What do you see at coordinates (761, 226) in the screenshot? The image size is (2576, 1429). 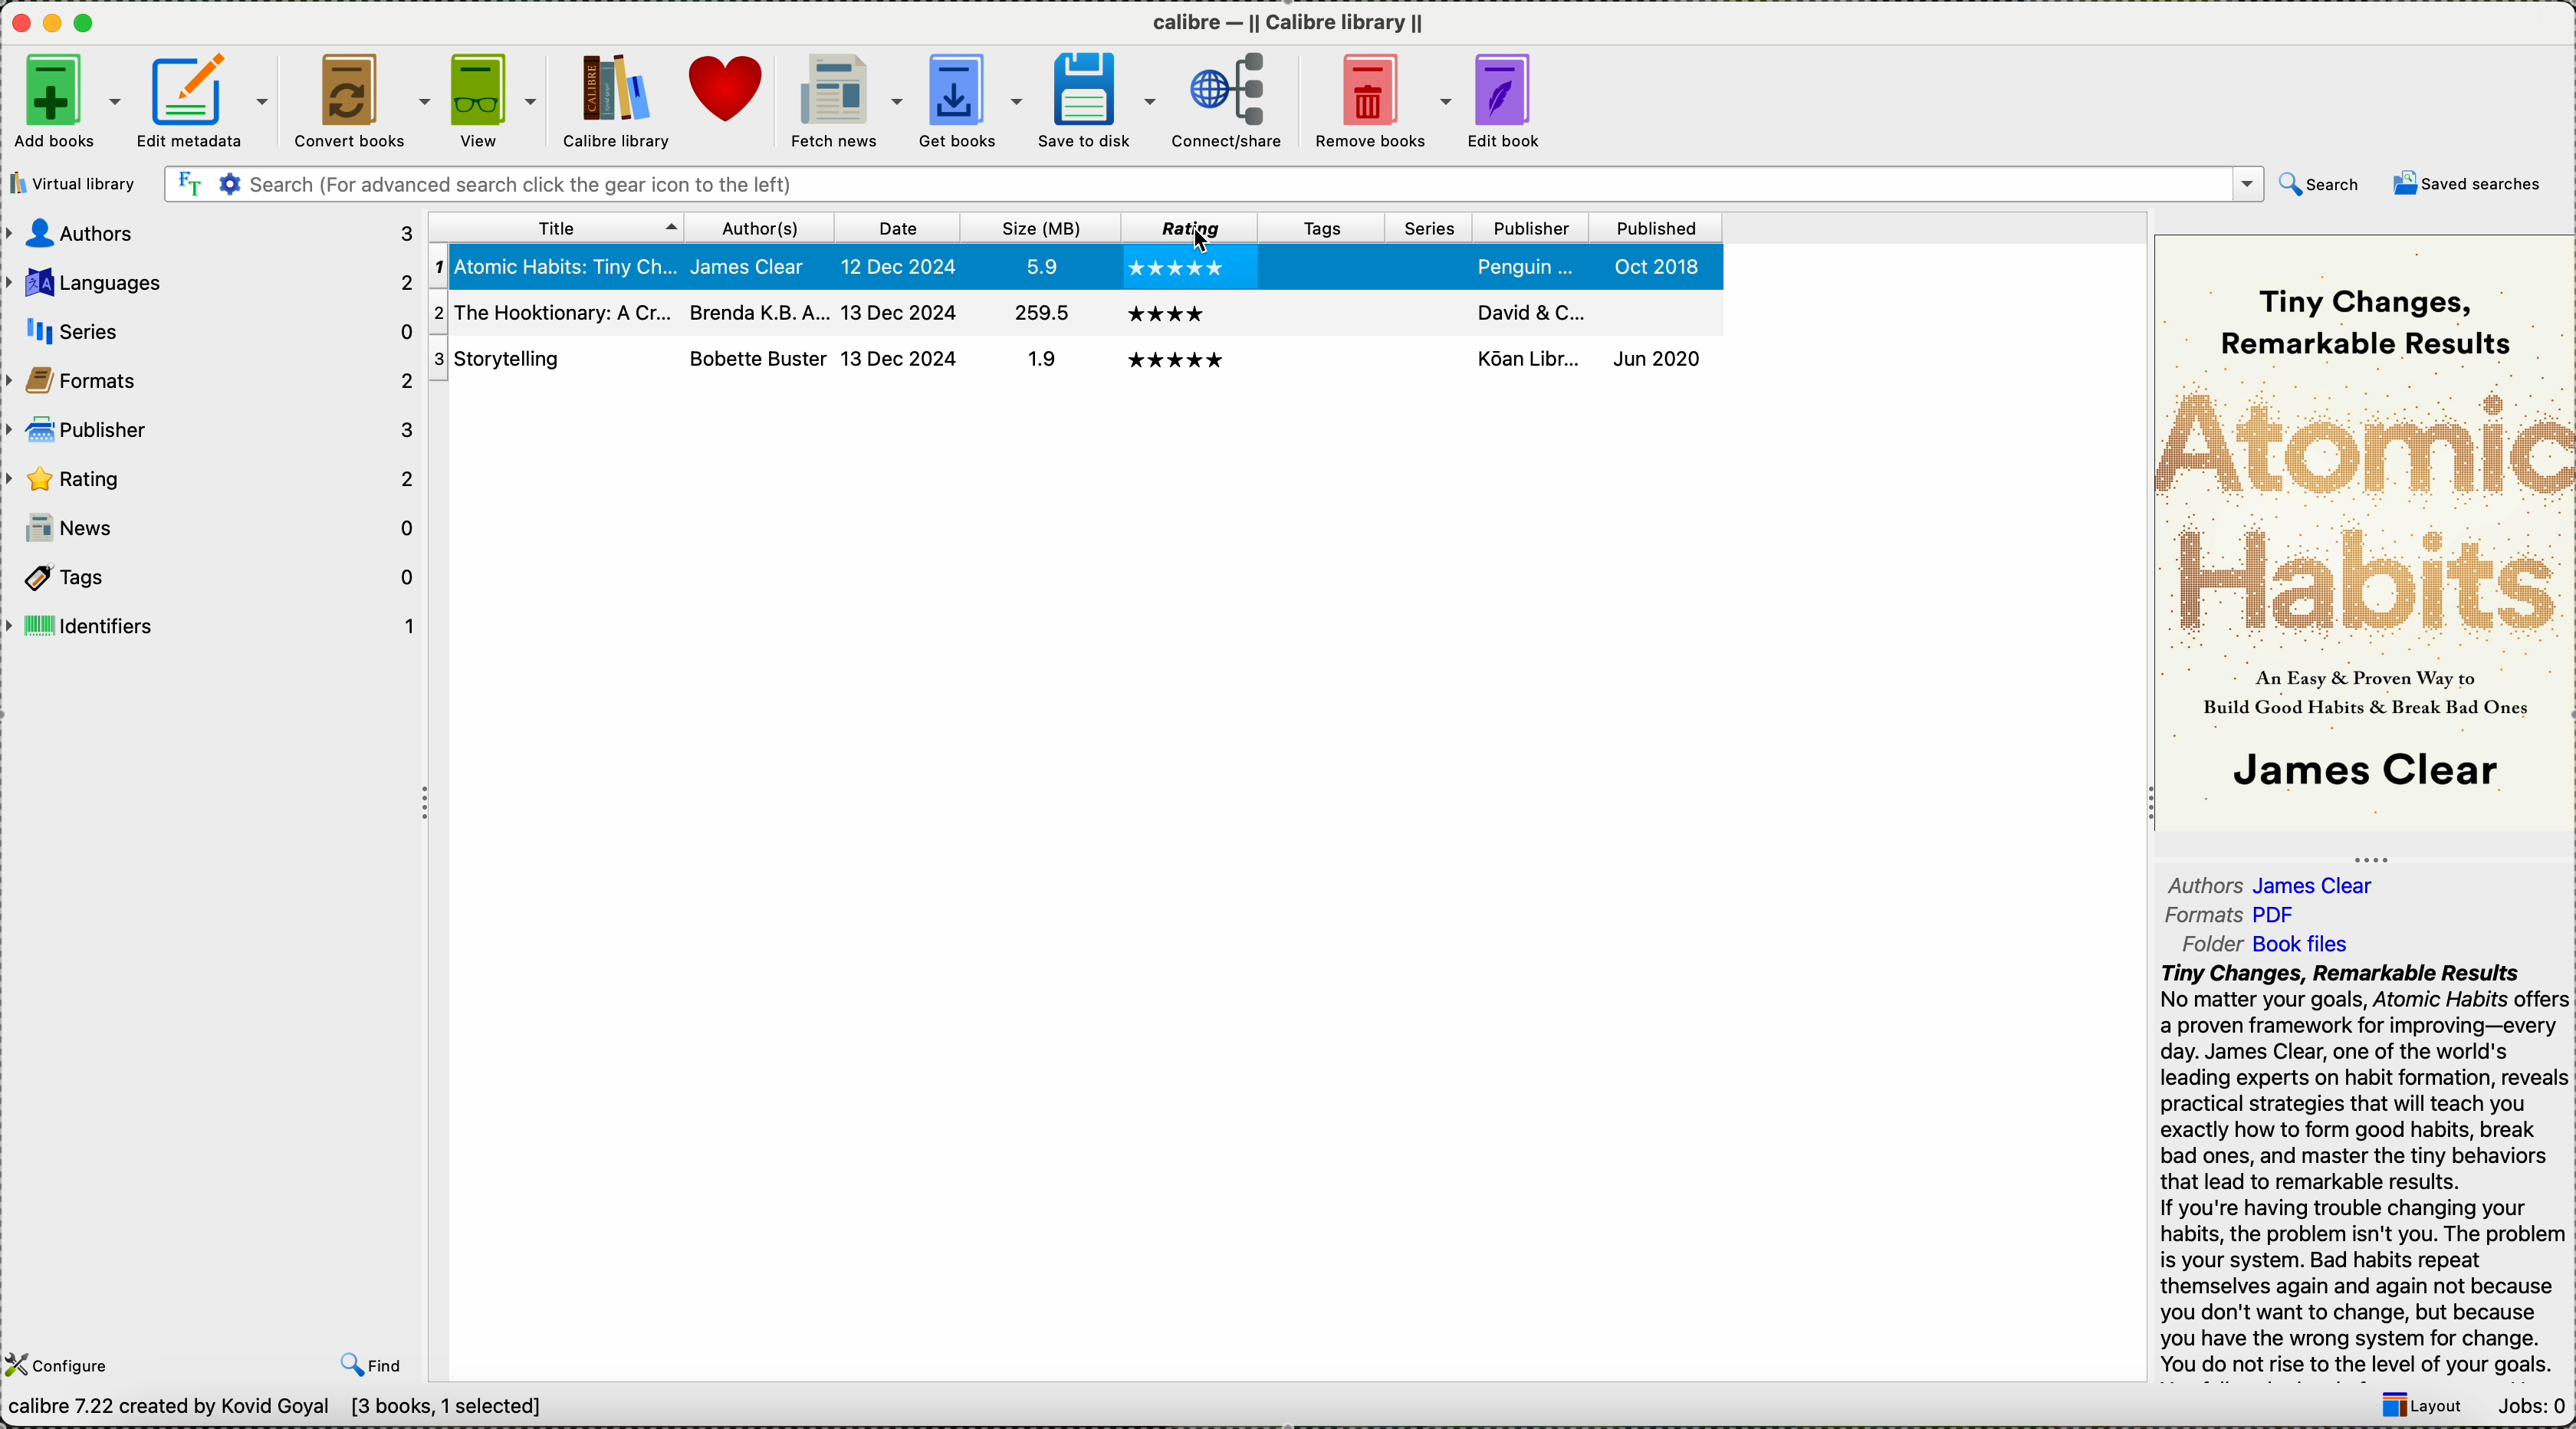 I see `authors` at bounding box center [761, 226].